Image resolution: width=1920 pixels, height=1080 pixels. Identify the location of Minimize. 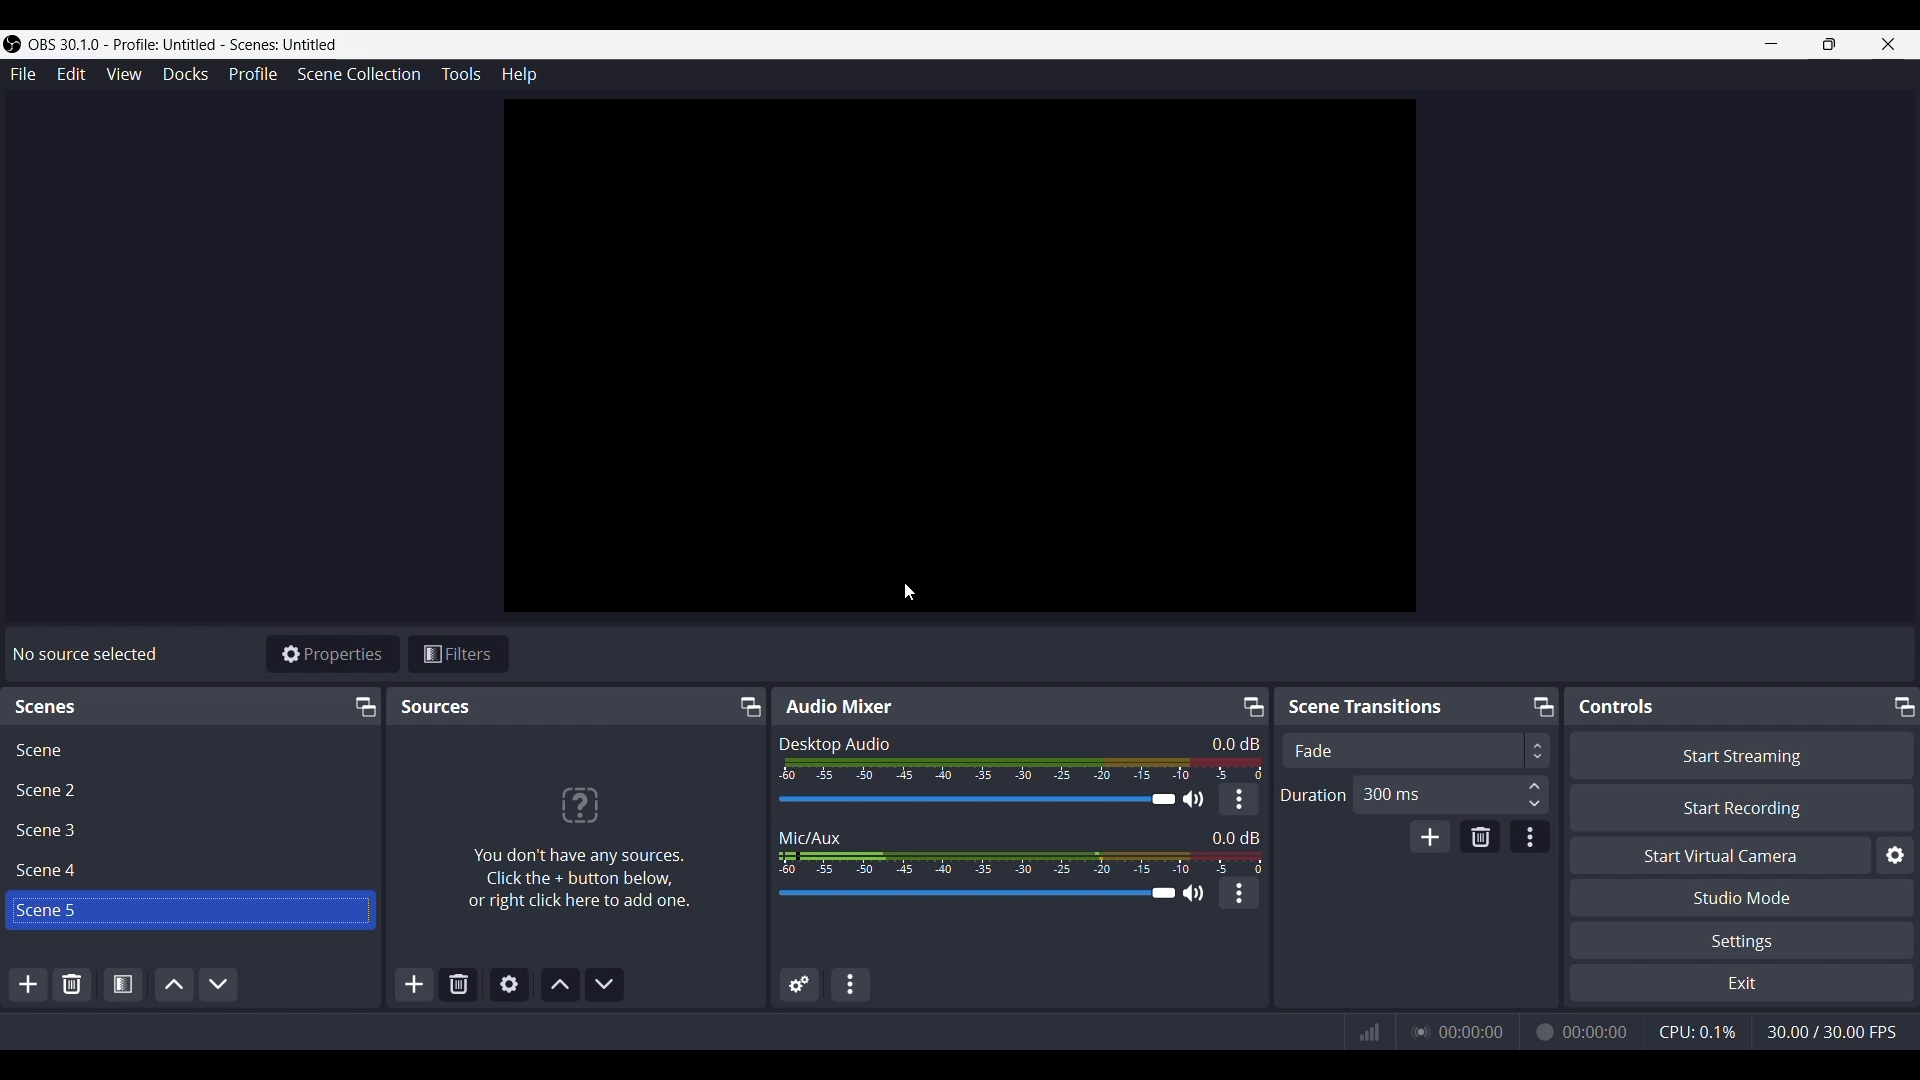
(1543, 707).